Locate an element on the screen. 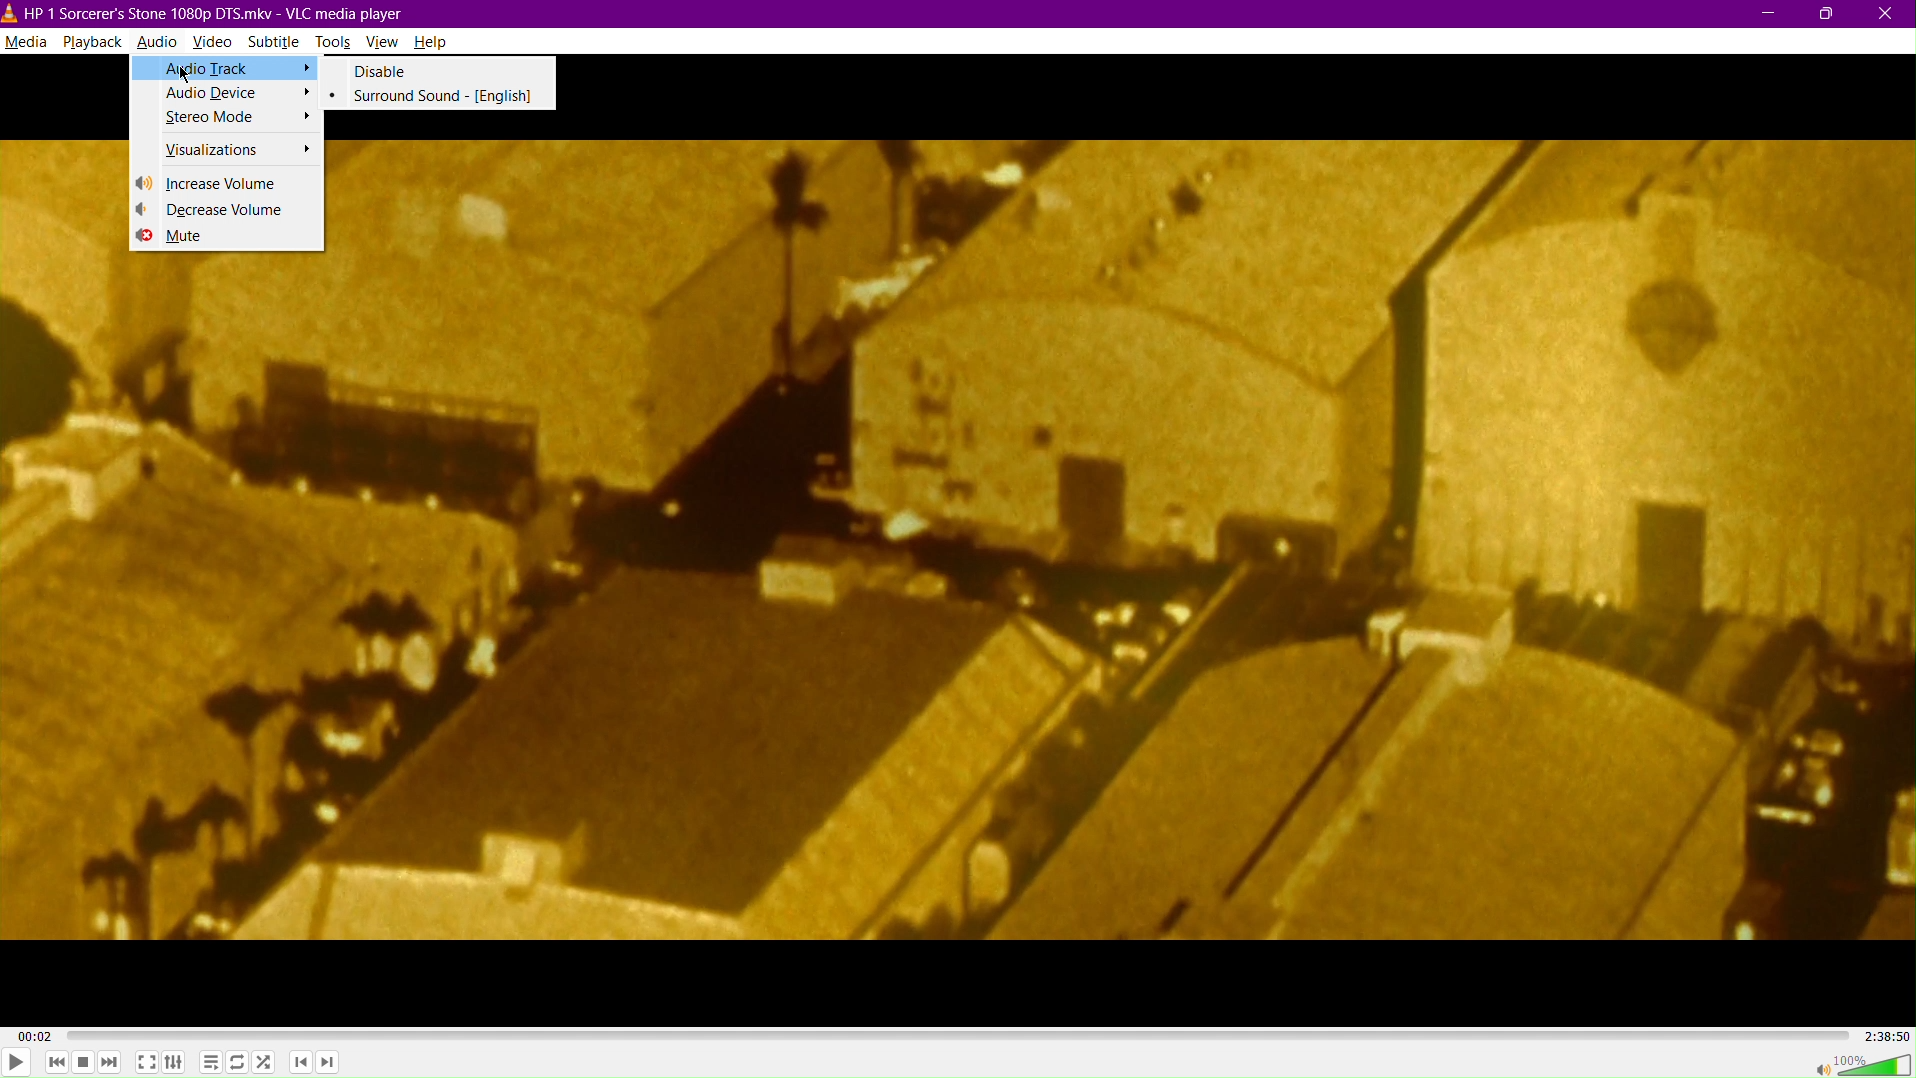  HP | Sorcerer's Stone 1080p DTS.mkv - VLC media player is located at coordinates (204, 15).